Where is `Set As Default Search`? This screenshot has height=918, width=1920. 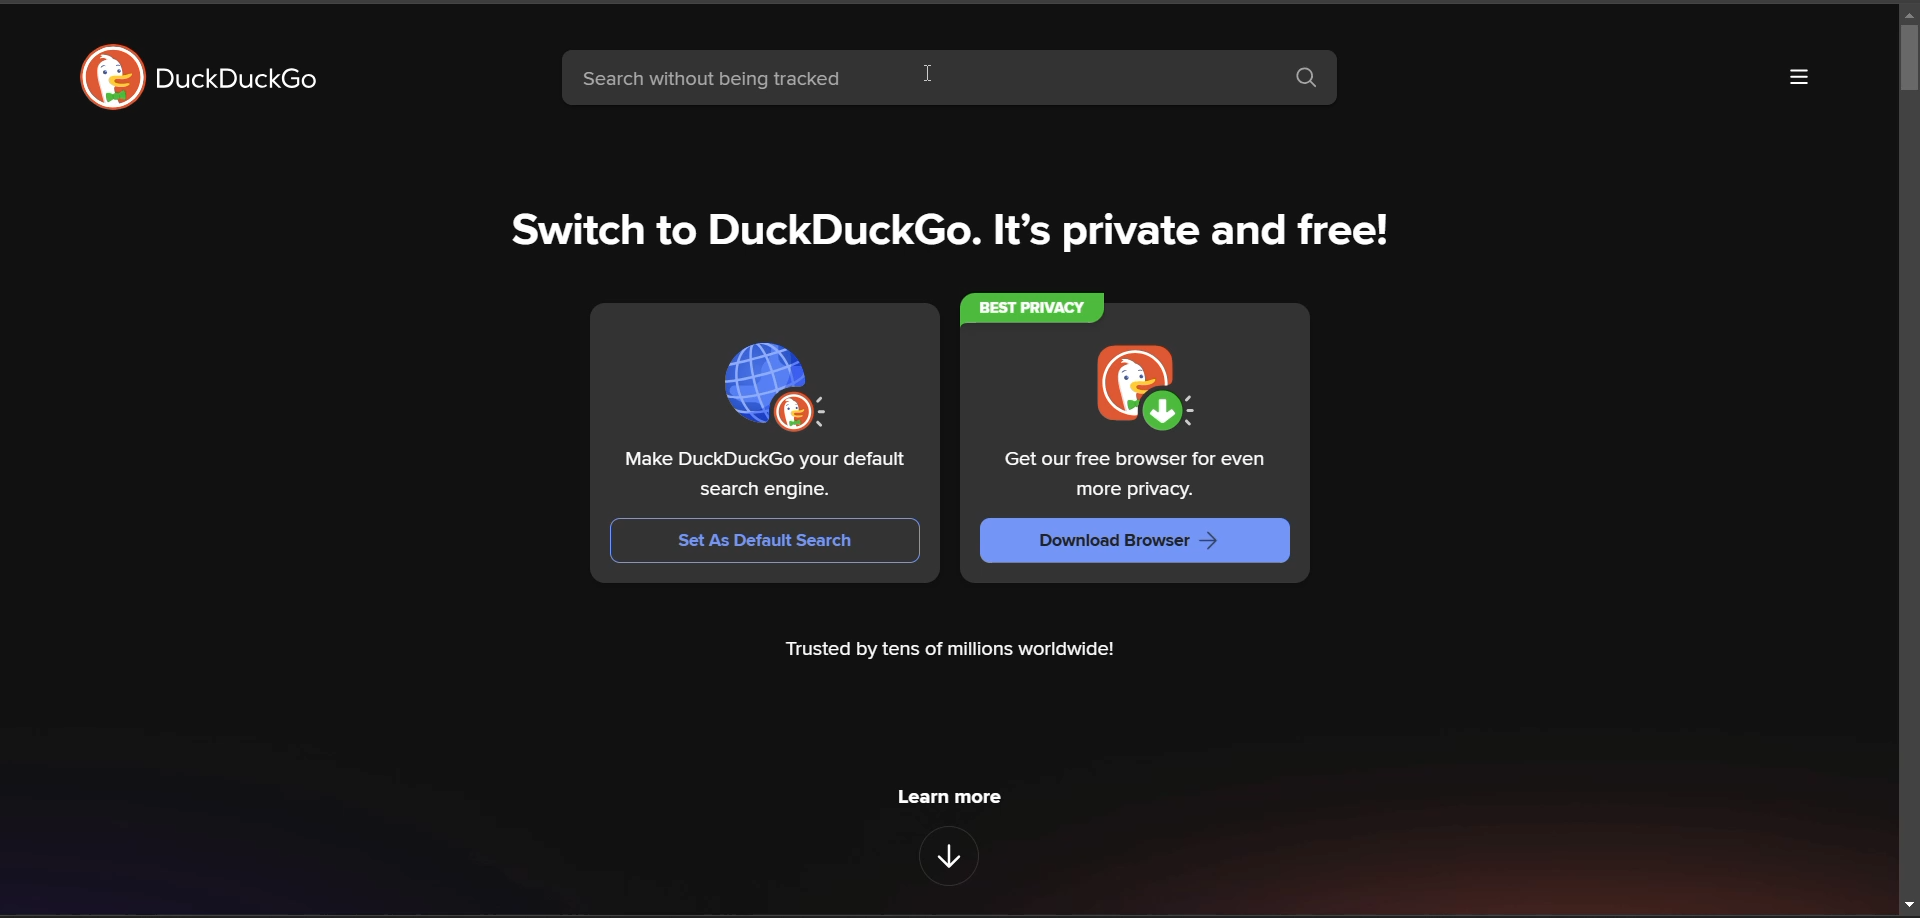 Set As Default Search is located at coordinates (767, 539).